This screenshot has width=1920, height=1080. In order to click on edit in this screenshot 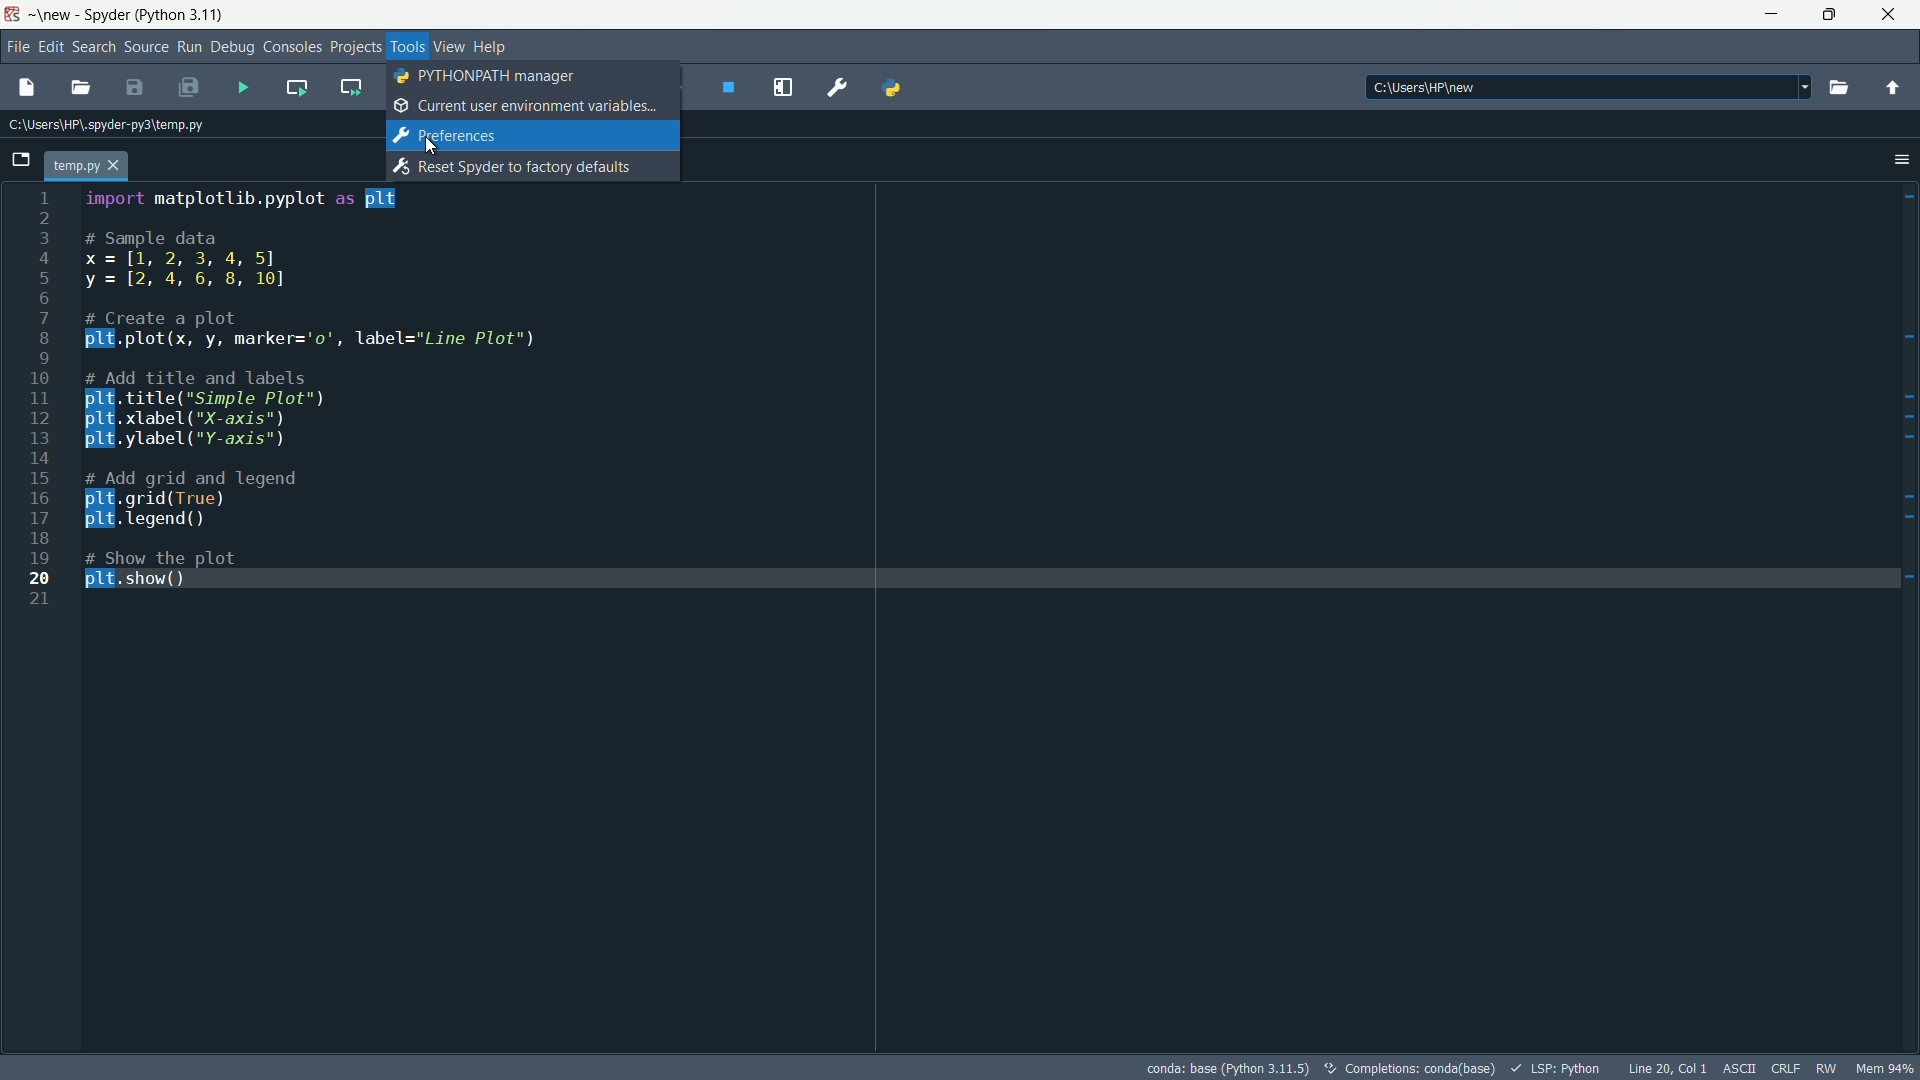, I will do `click(50, 46)`.